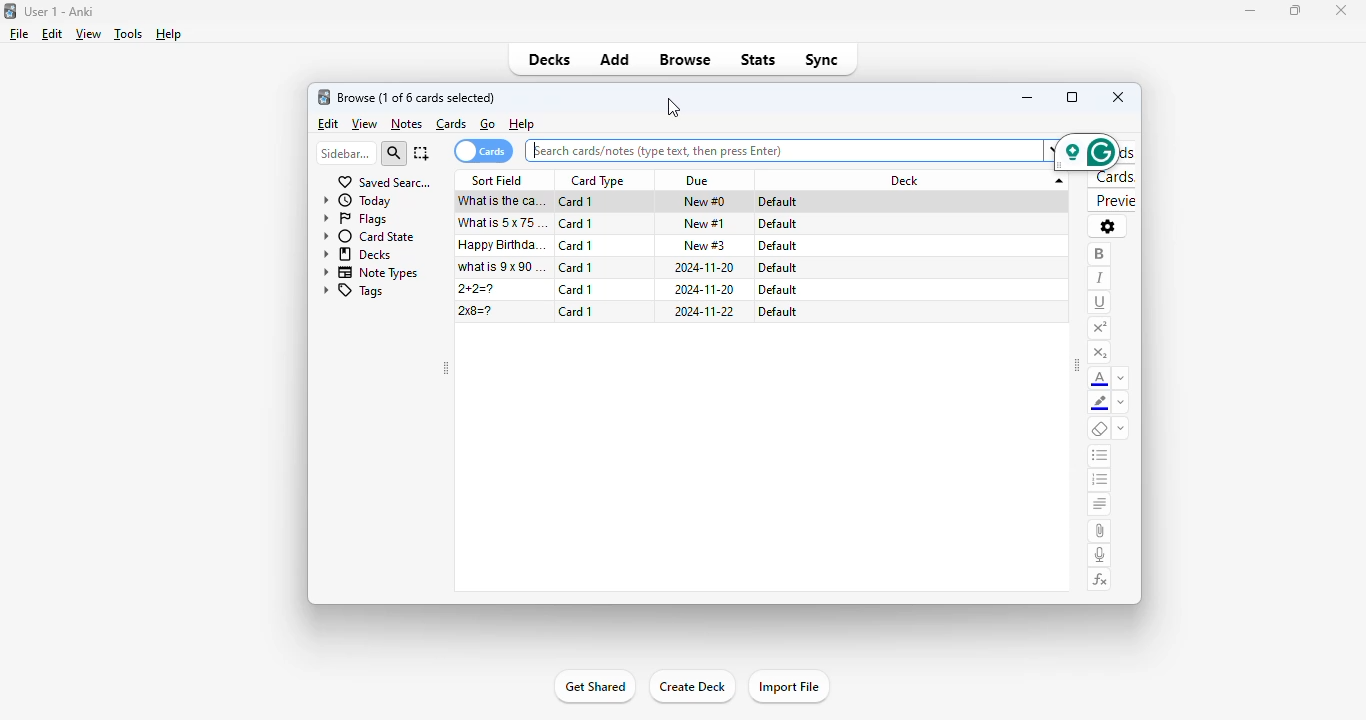 The image size is (1366, 720). What do you see at coordinates (1122, 377) in the screenshot?
I see `change color` at bounding box center [1122, 377].